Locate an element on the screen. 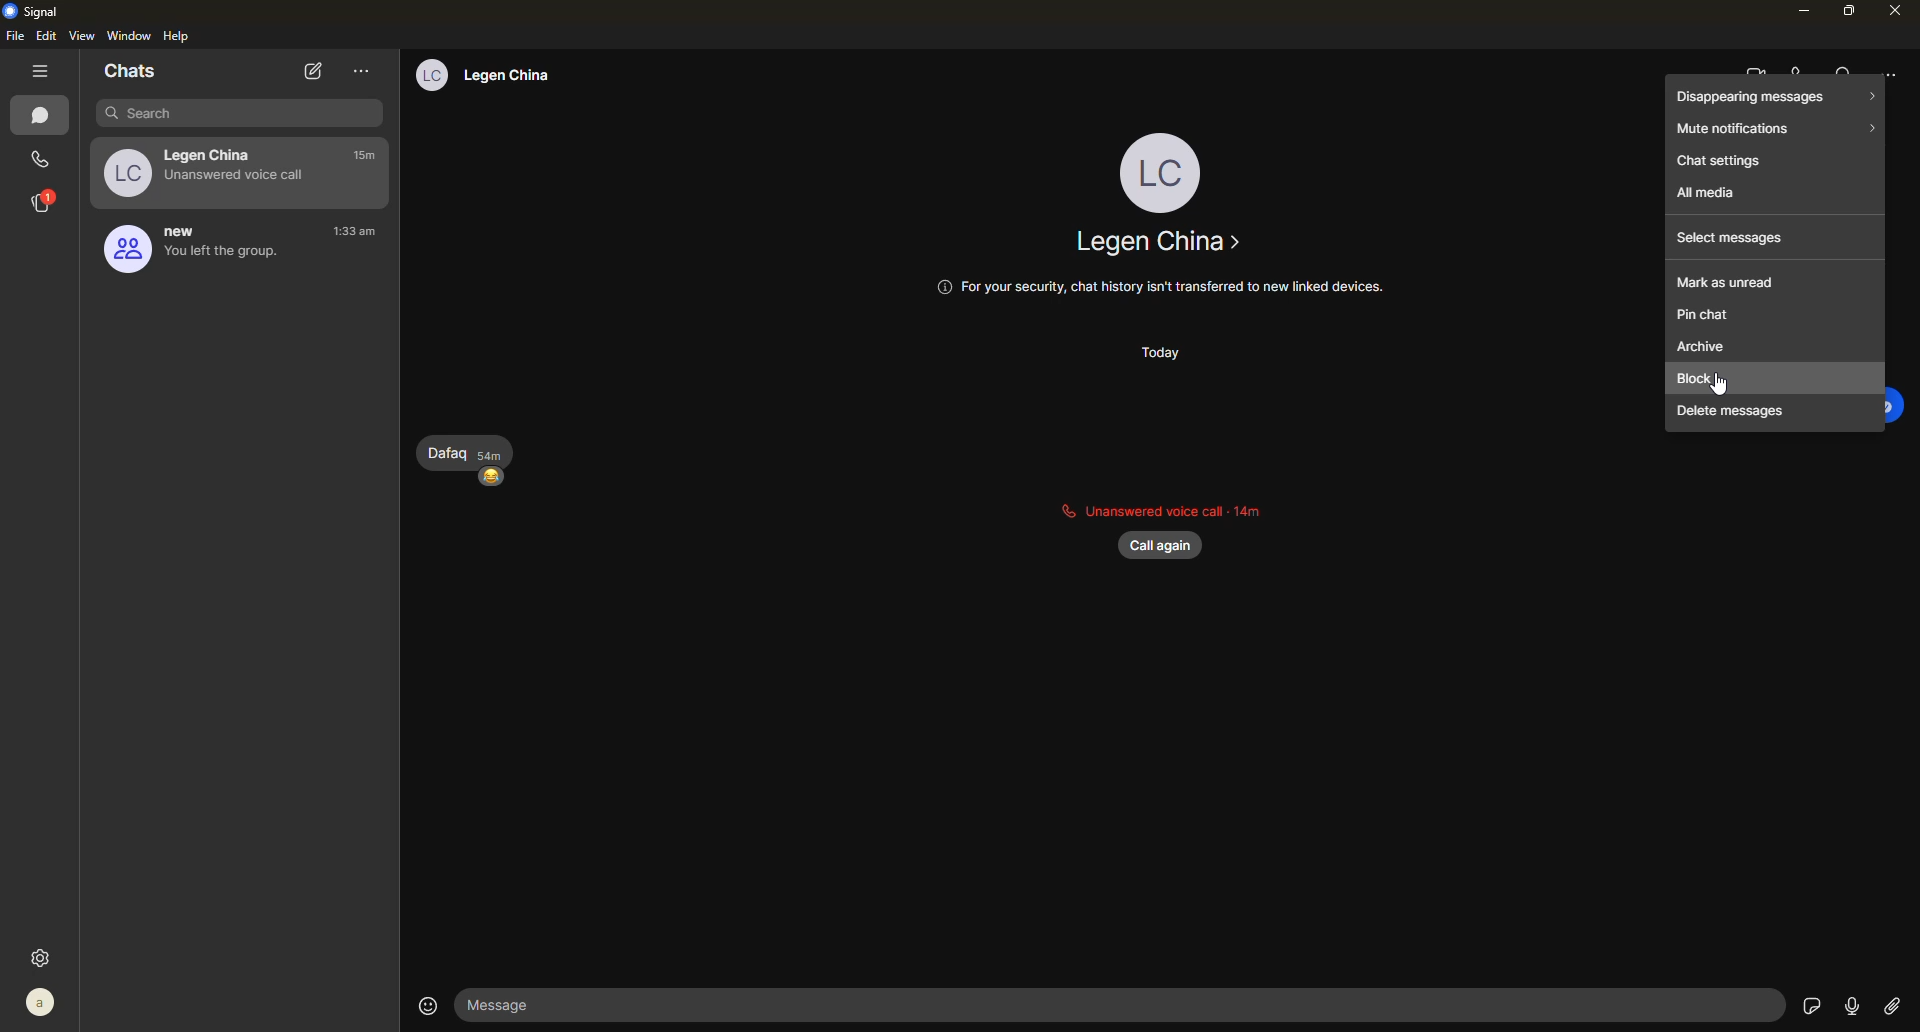 The image size is (1920, 1032). mute notifications is located at coordinates (1776, 129).